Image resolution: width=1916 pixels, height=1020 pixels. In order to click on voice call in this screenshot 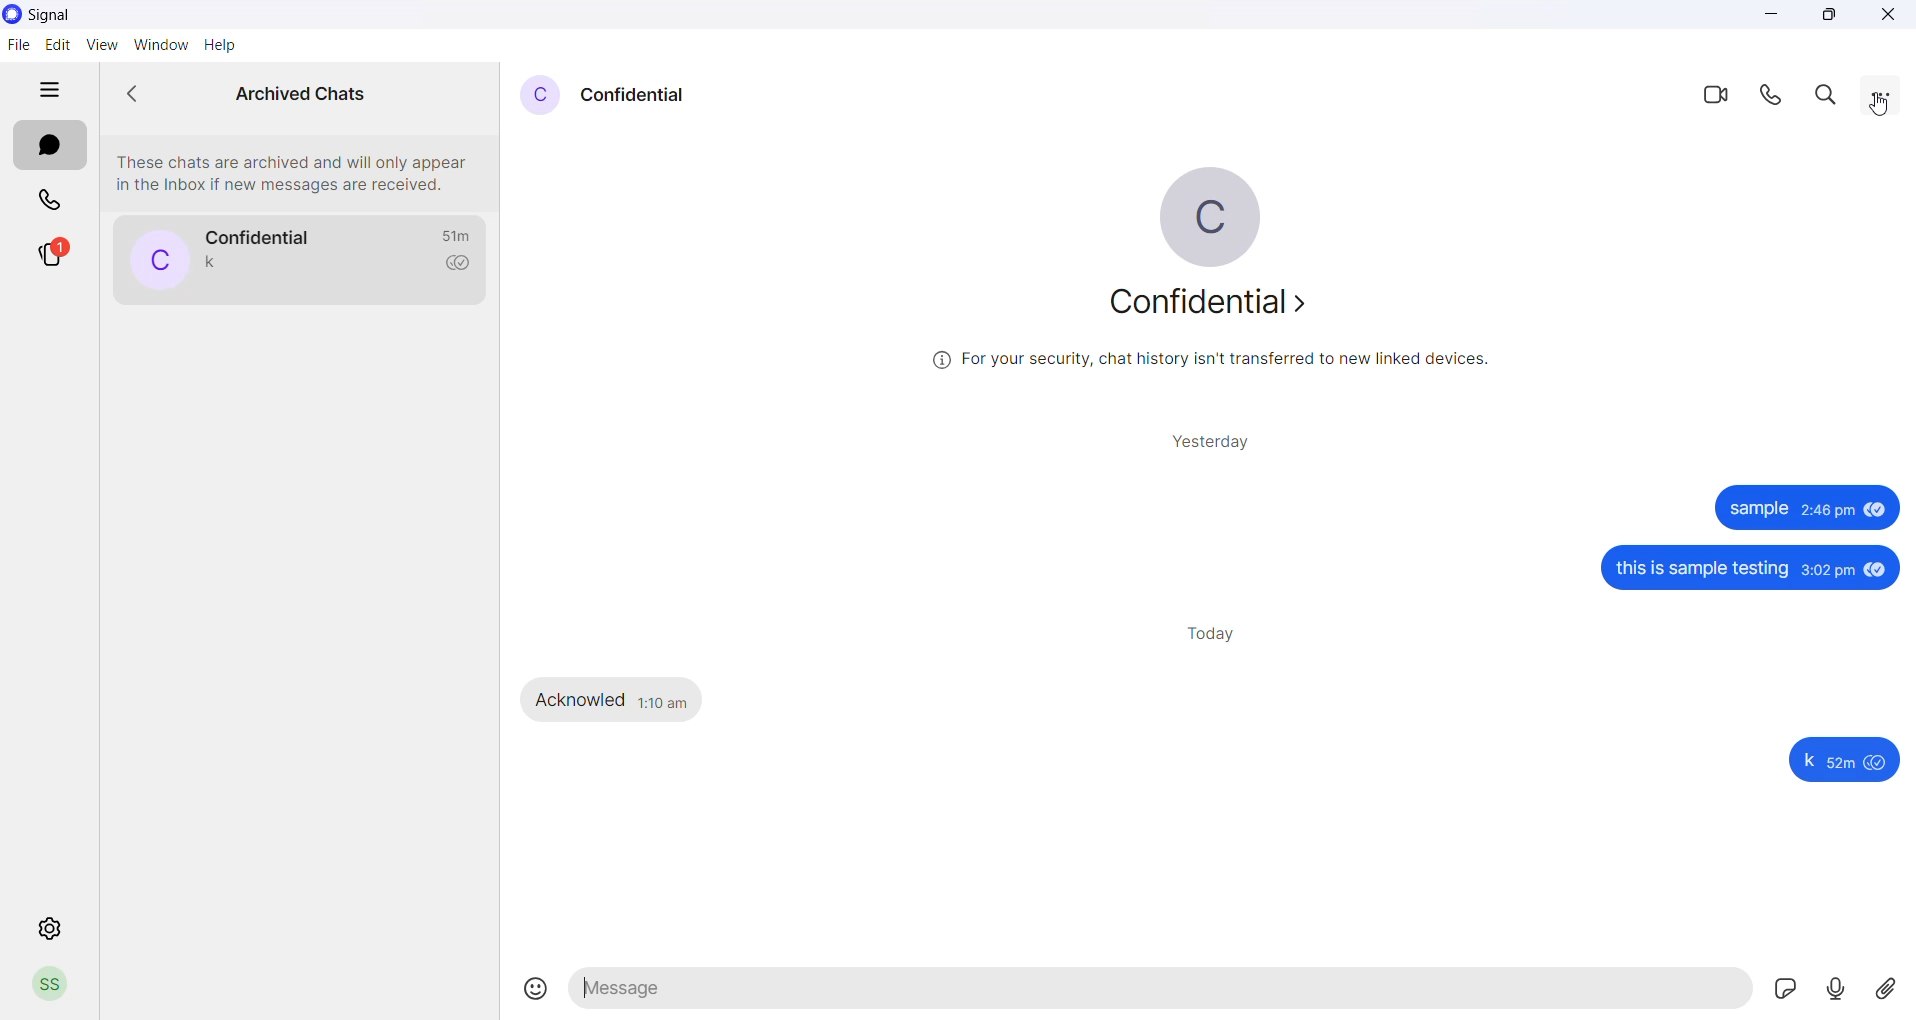, I will do `click(1778, 99)`.